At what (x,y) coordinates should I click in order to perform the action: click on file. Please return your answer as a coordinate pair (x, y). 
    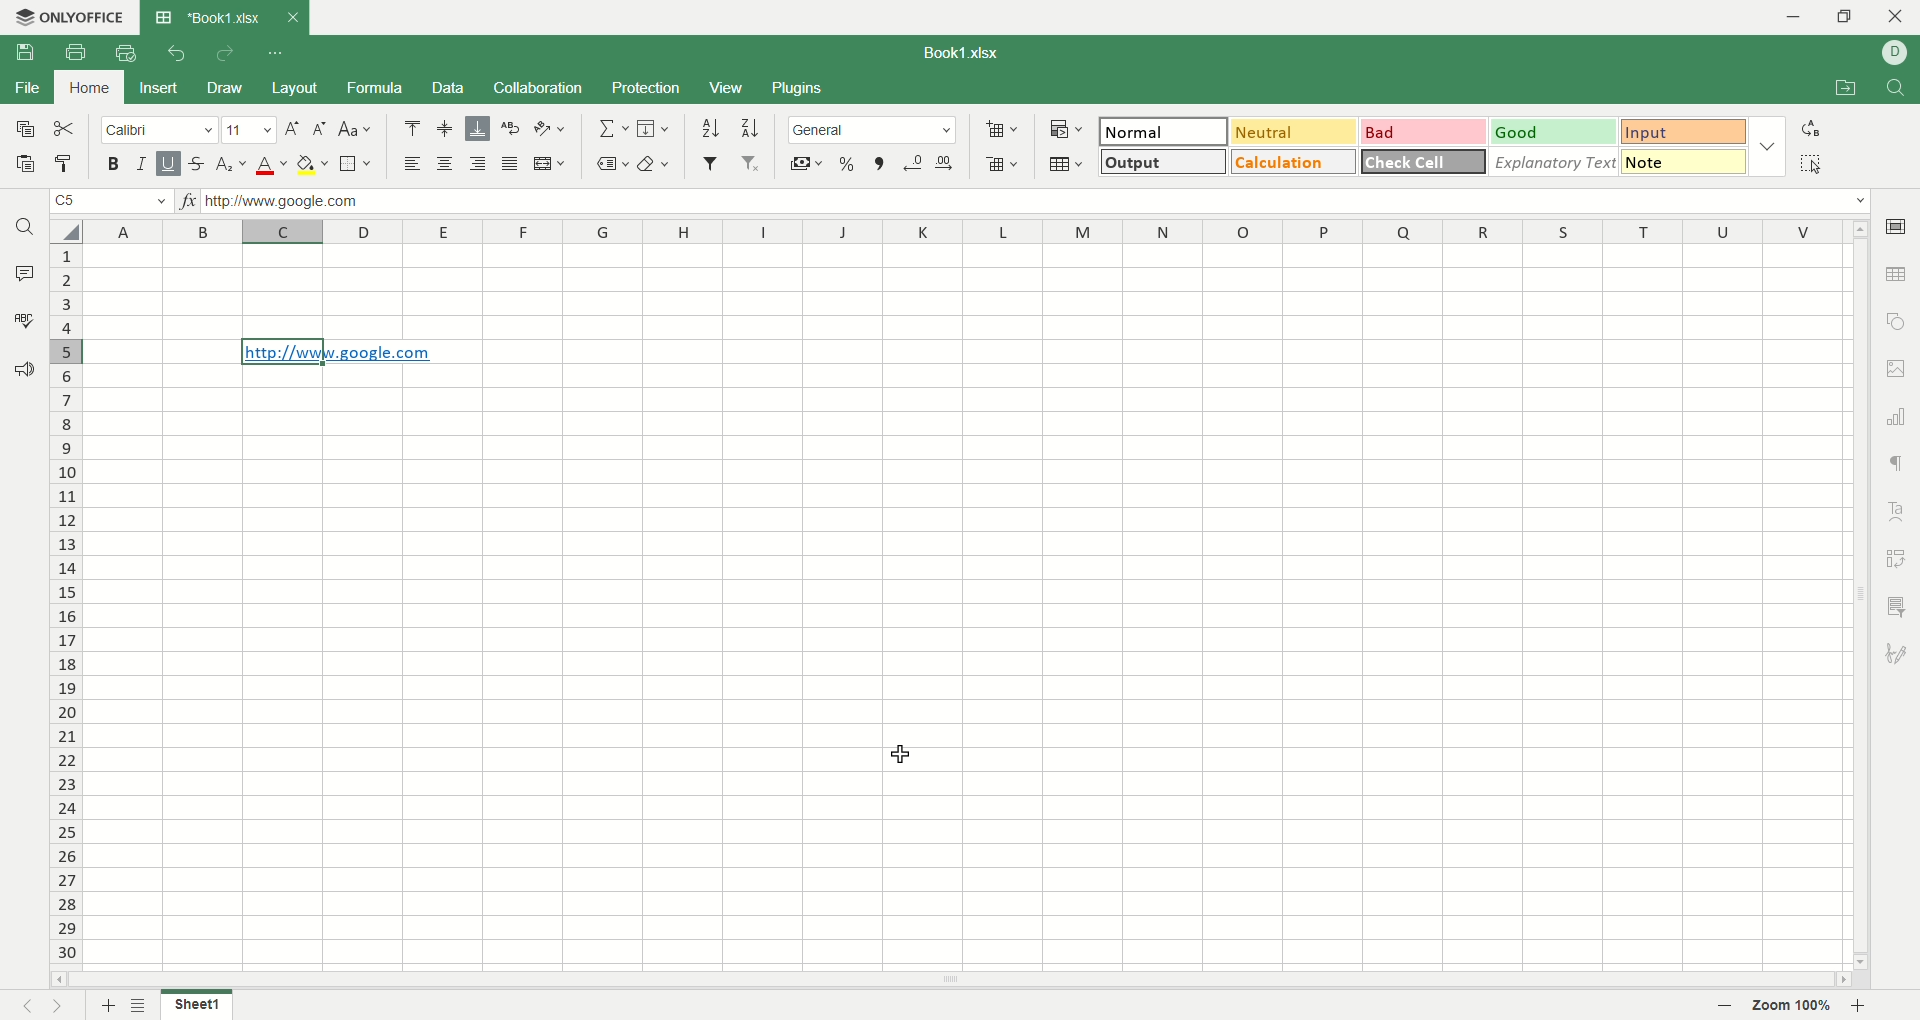
    Looking at the image, I should click on (26, 90).